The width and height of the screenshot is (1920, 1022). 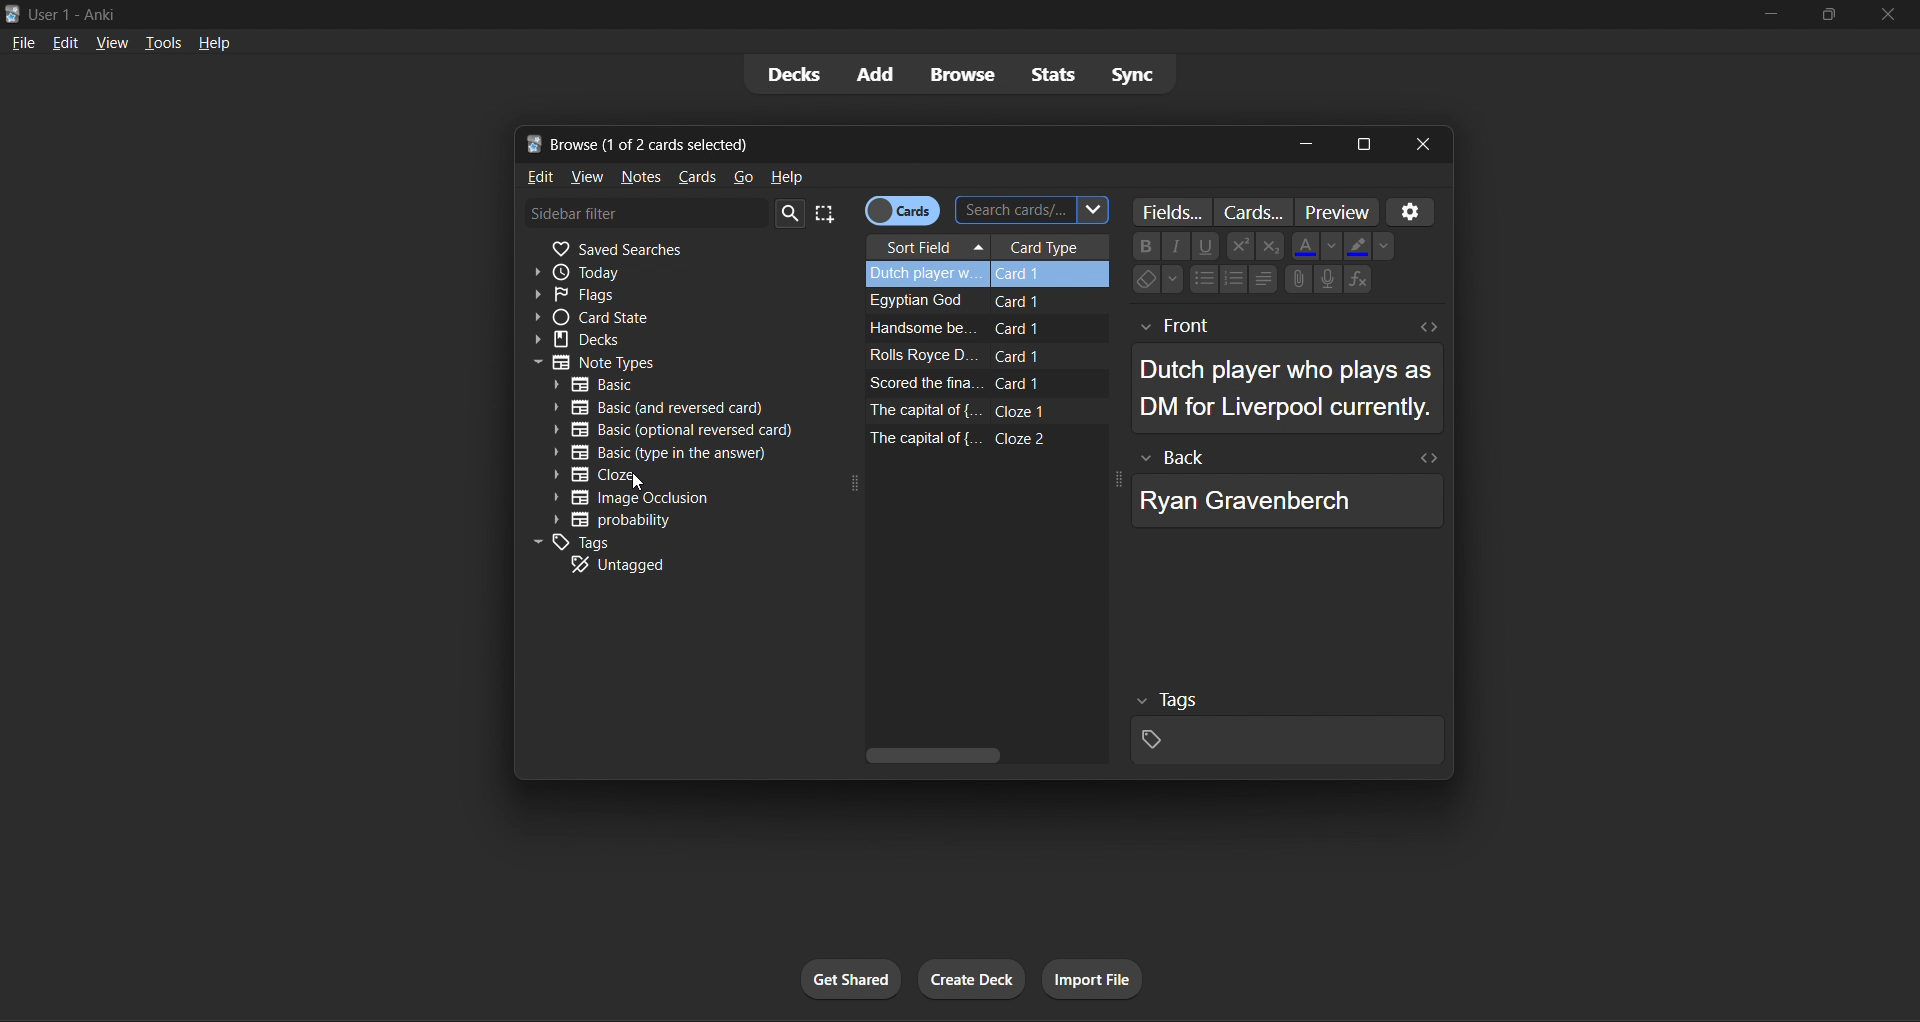 What do you see at coordinates (1176, 213) in the screenshot?
I see `customize fields` at bounding box center [1176, 213].